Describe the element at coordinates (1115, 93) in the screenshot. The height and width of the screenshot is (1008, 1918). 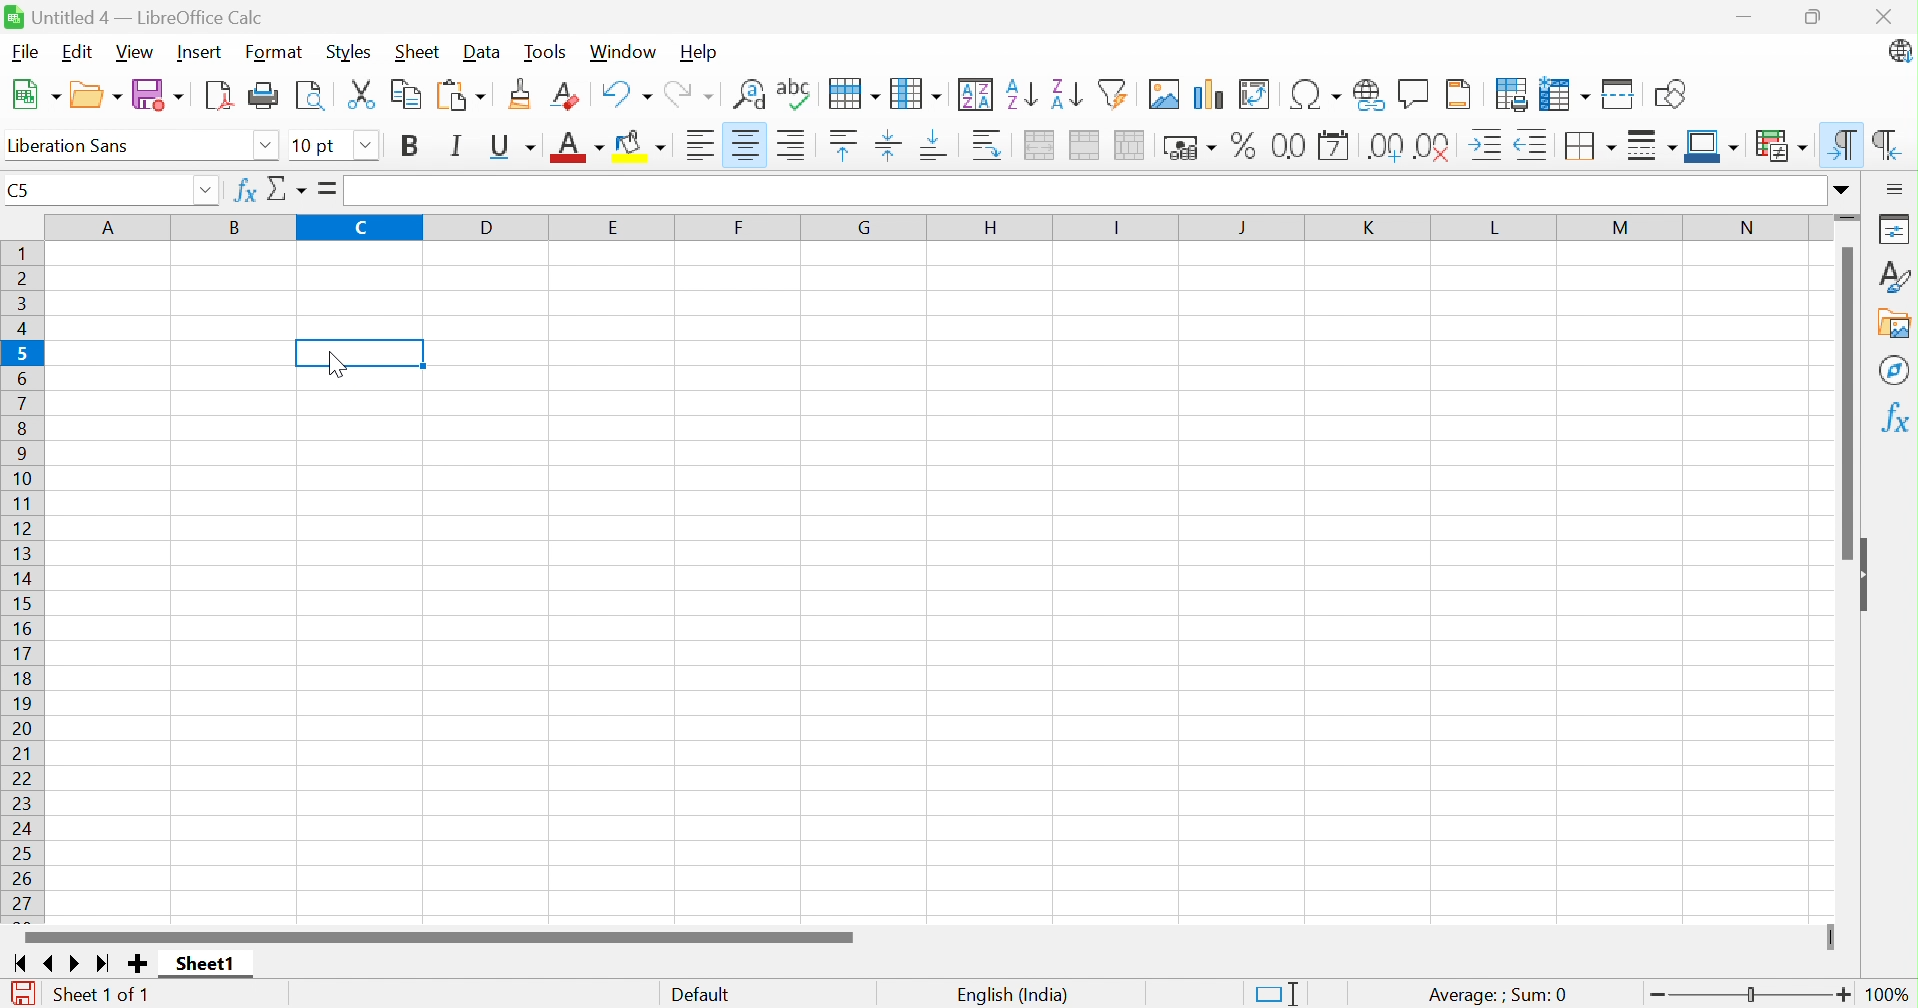
I see `AutoFilter` at that location.